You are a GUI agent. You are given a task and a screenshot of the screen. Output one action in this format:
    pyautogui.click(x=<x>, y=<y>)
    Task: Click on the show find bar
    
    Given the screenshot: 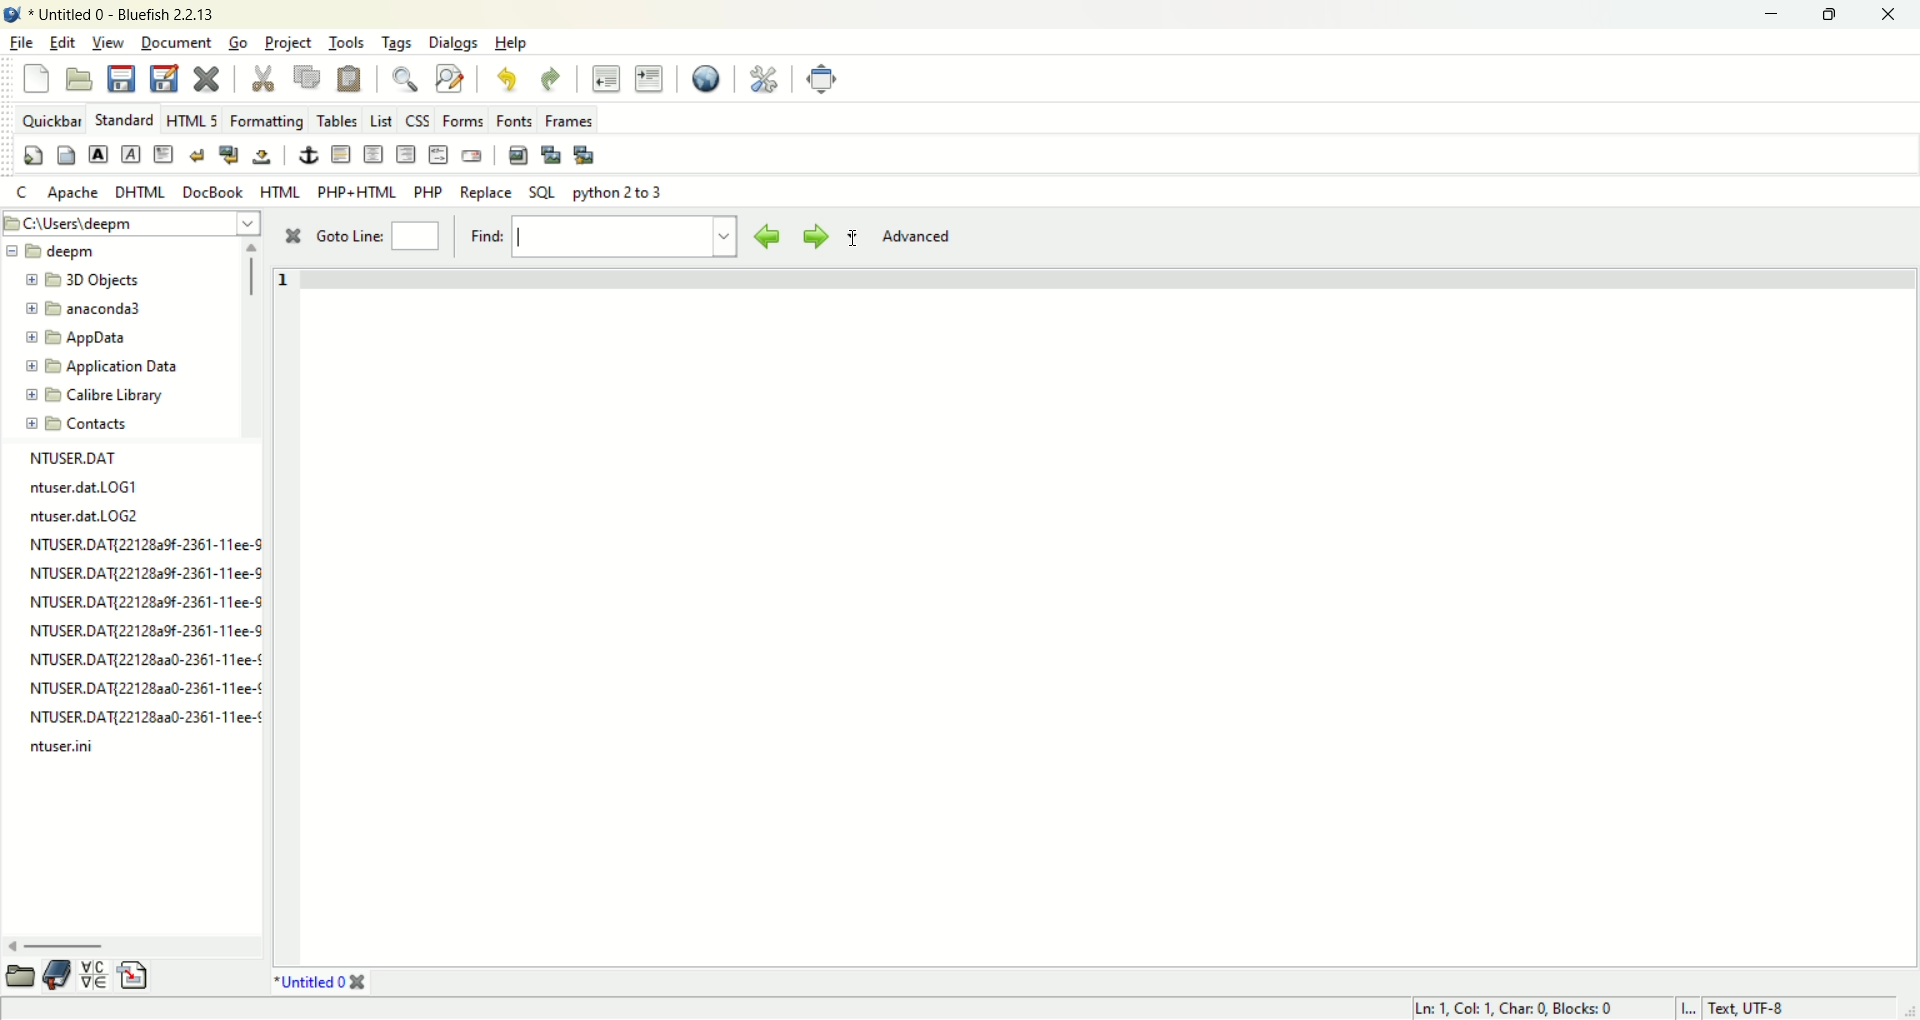 What is the action you would take?
    pyautogui.click(x=406, y=78)
    